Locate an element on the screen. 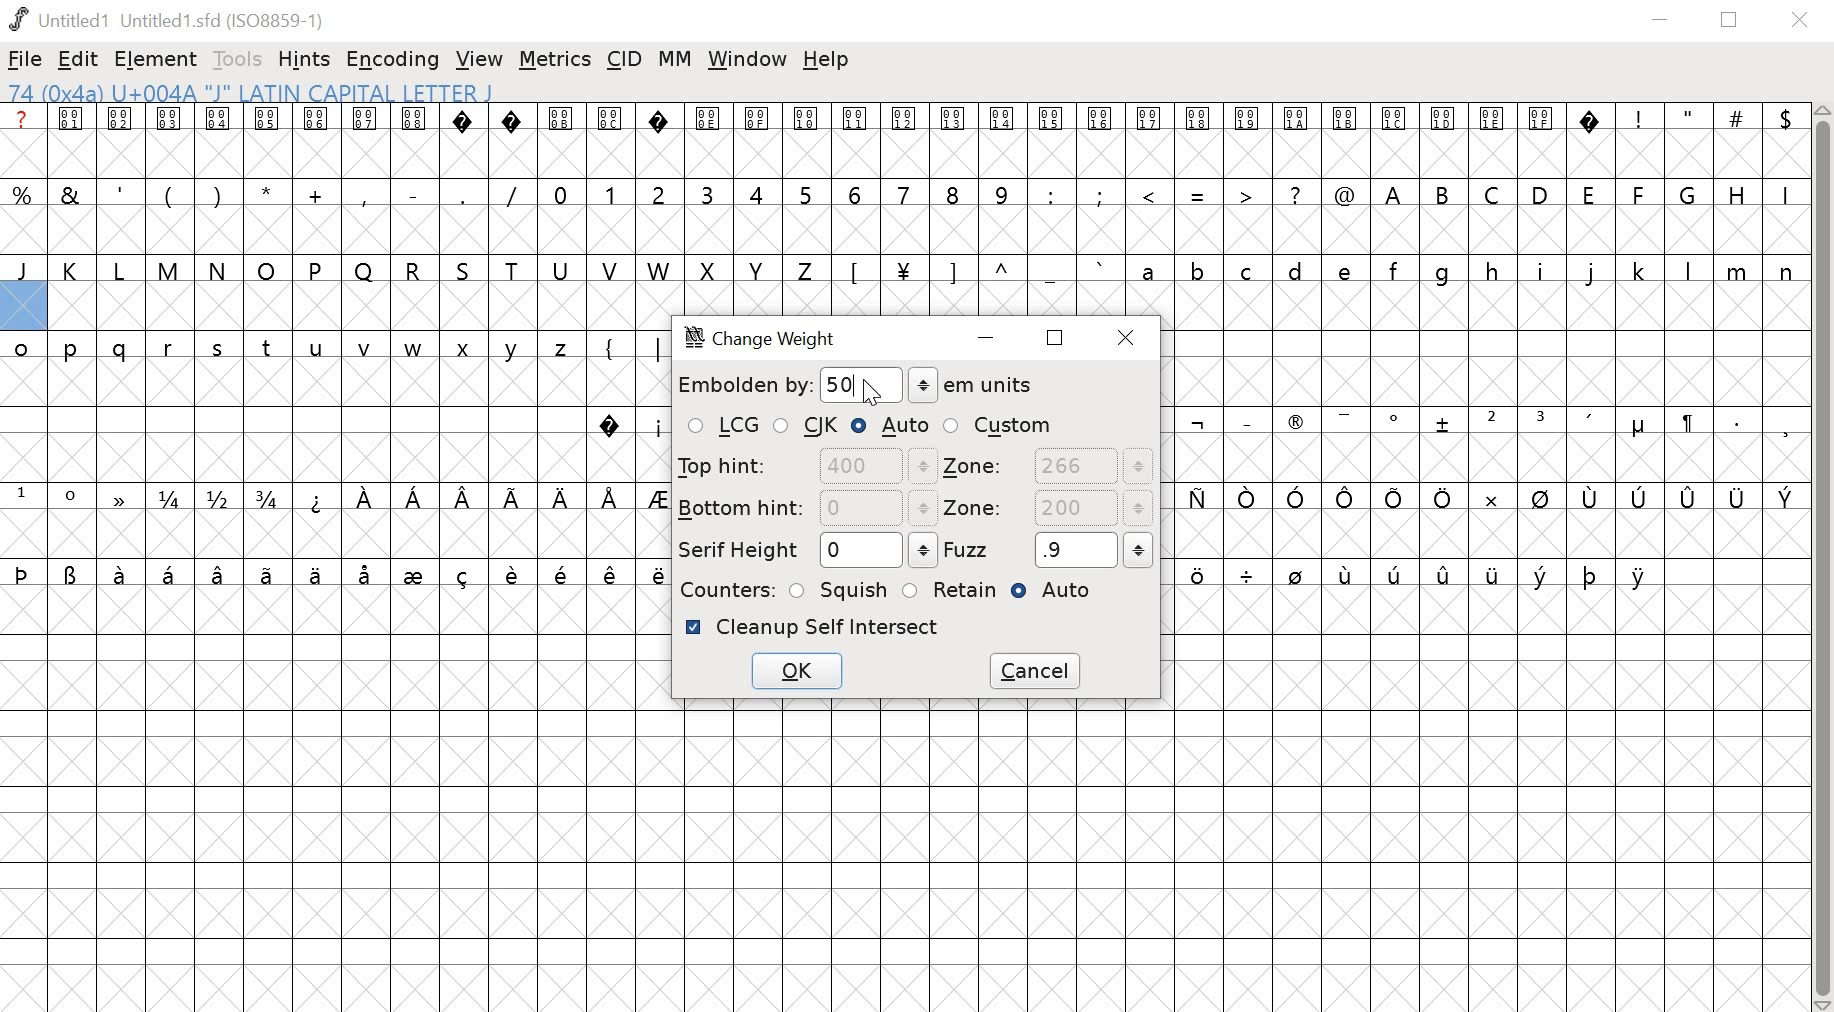 Image resolution: width=1834 pixels, height=1012 pixels. OK is located at coordinates (795, 674).